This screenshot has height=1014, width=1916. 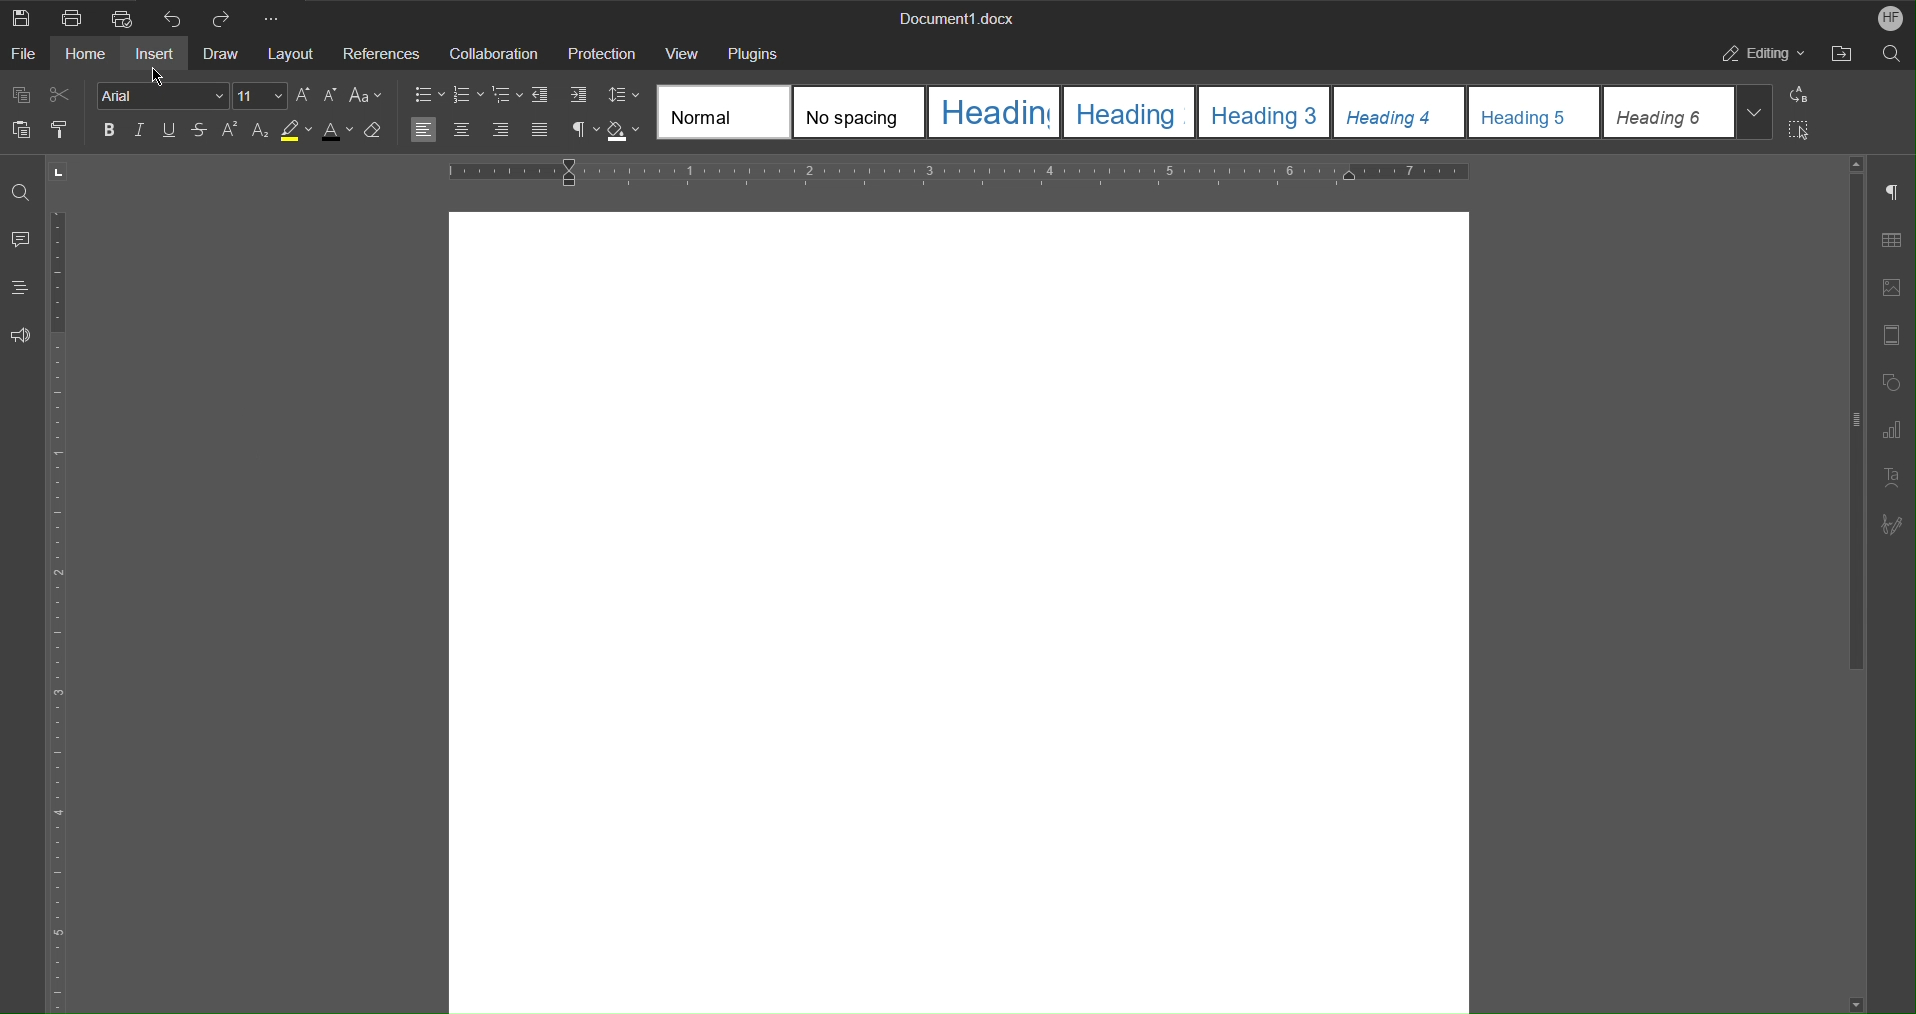 What do you see at coordinates (427, 93) in the screenshot?
I see `Bullet List` at bounding box center [427, 93].